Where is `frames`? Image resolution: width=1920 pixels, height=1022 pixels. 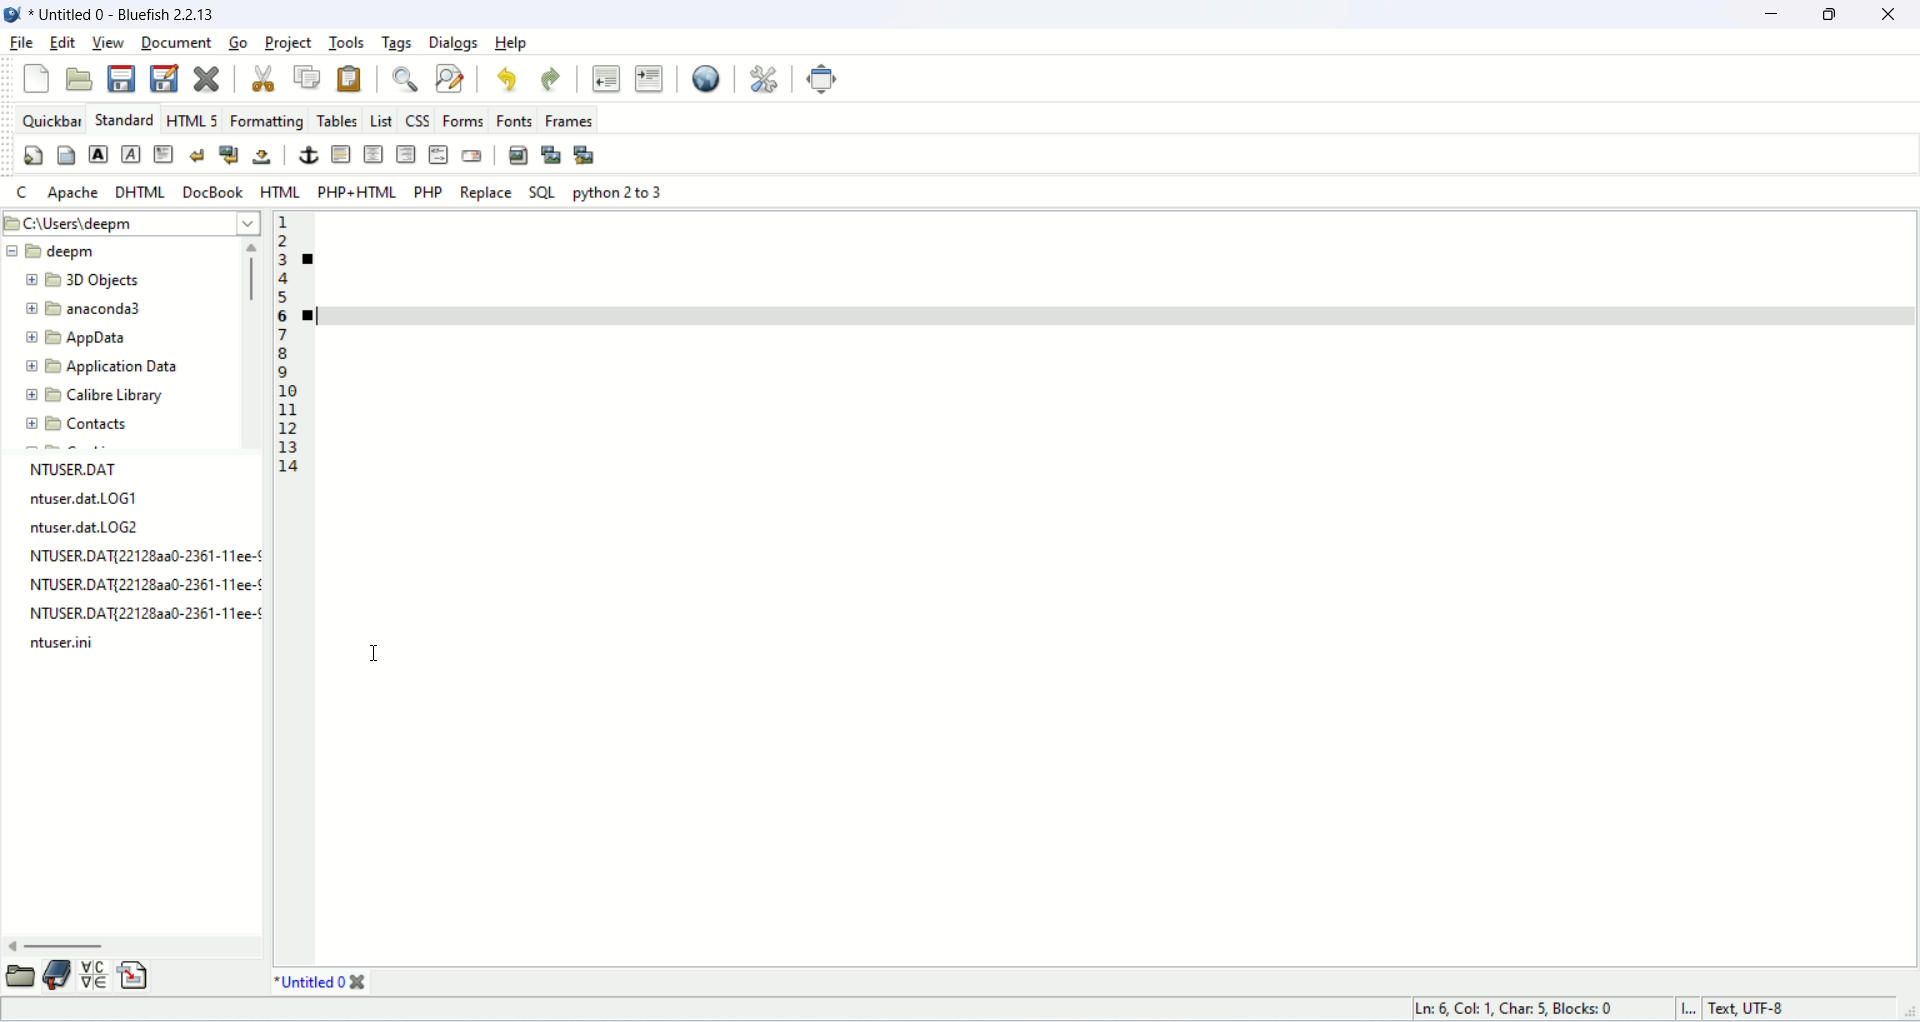
frames is located at coordinates (565, 119).